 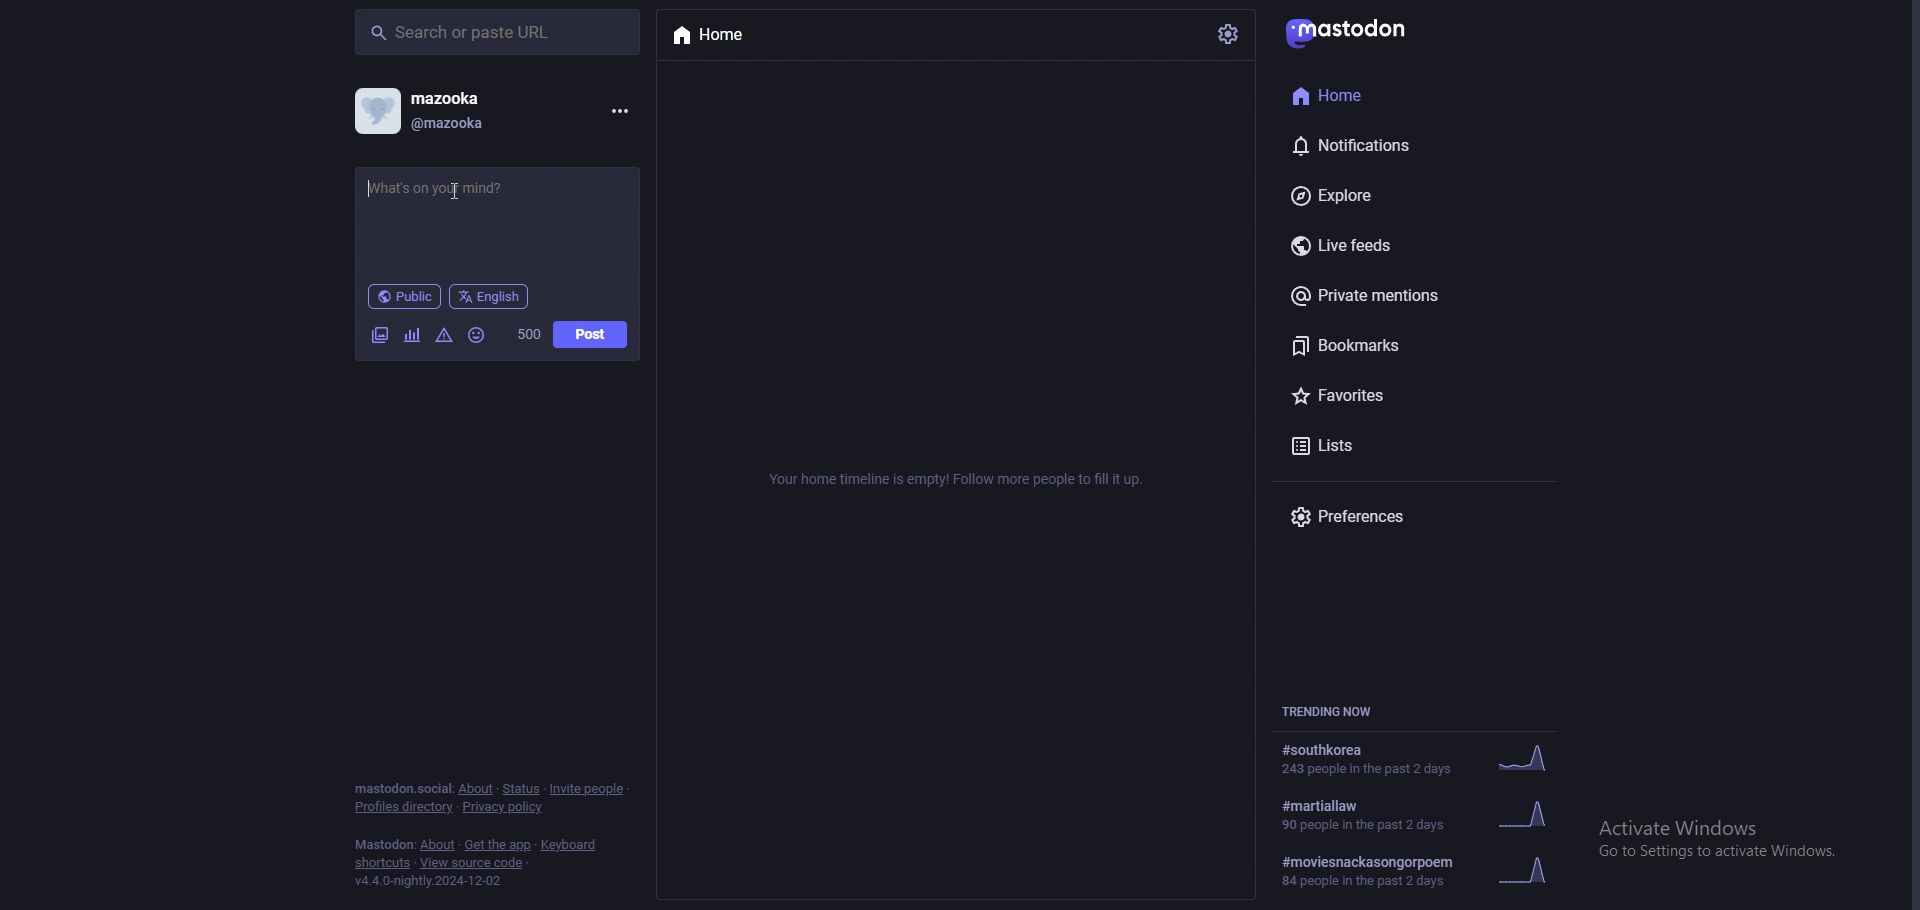 I want to click on mastodon, so click(x=384, y=844).